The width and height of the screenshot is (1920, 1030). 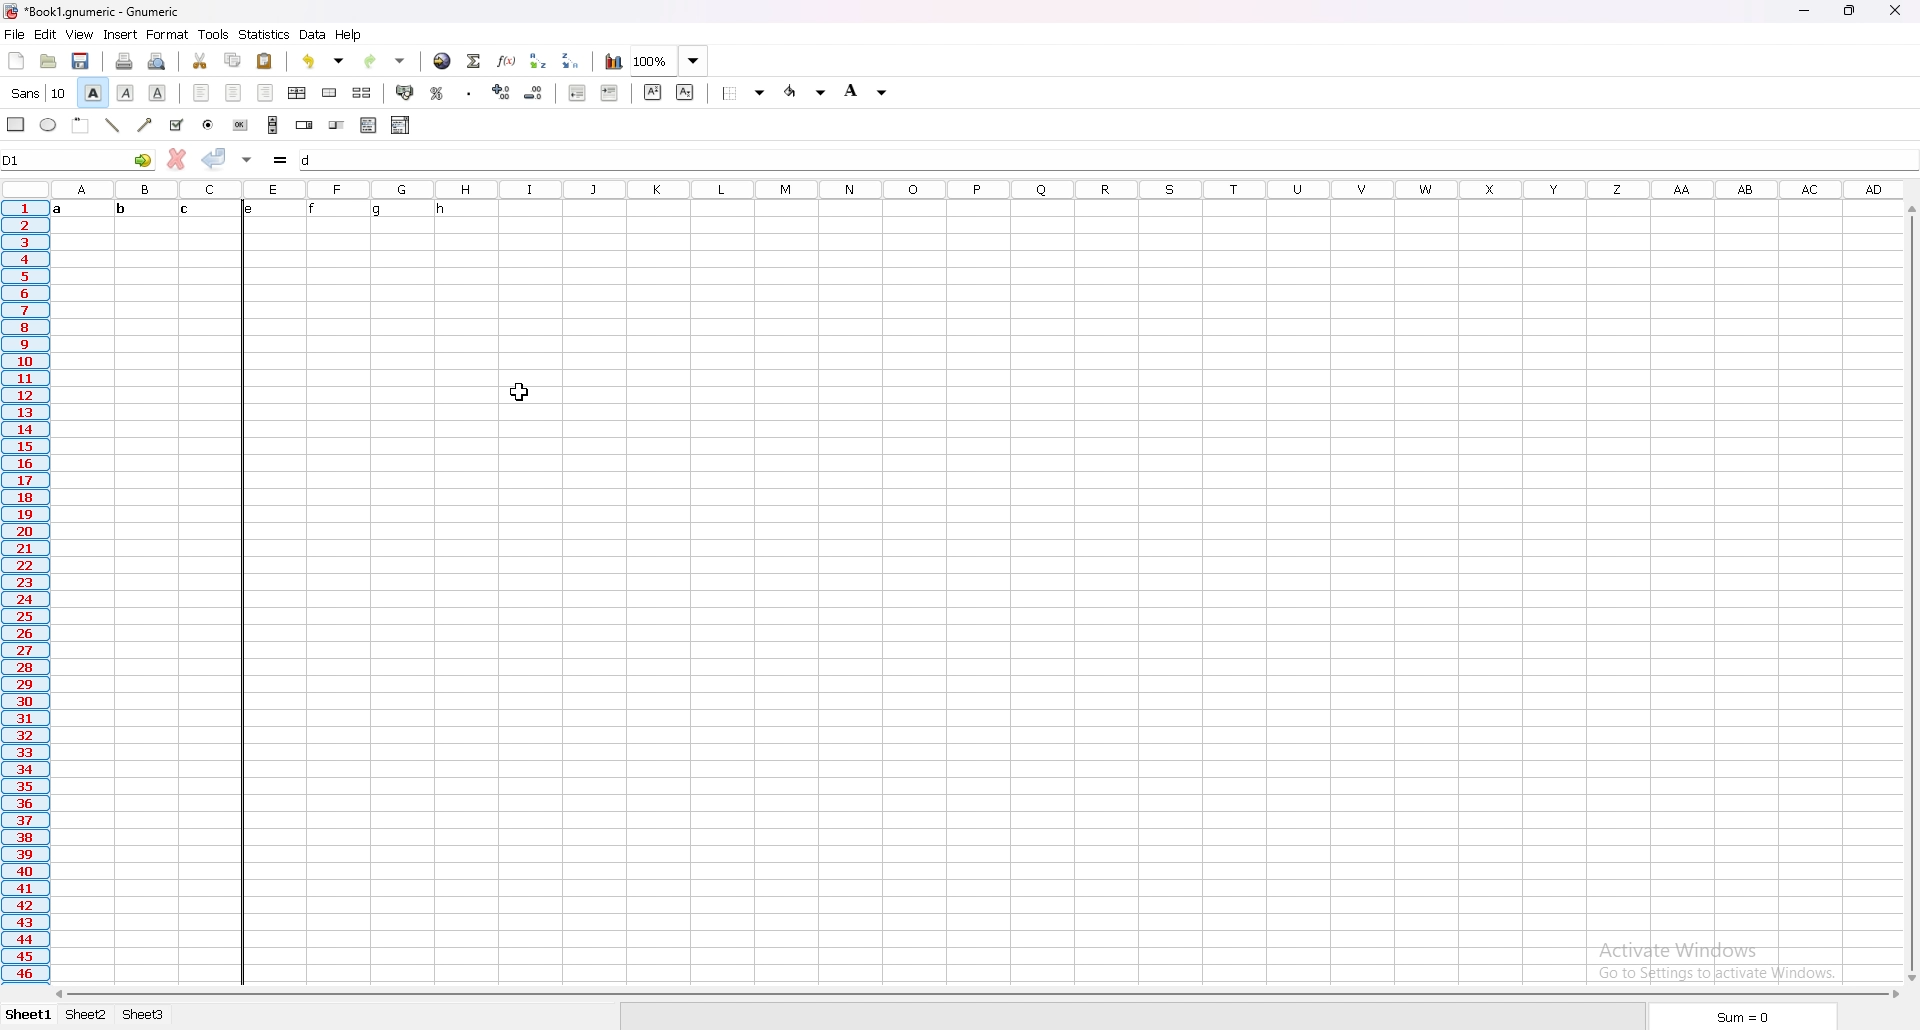 What do you see at coordinates (50, 125) in the screenshot?
I see `ellipse` at bounding box center [50, 125].